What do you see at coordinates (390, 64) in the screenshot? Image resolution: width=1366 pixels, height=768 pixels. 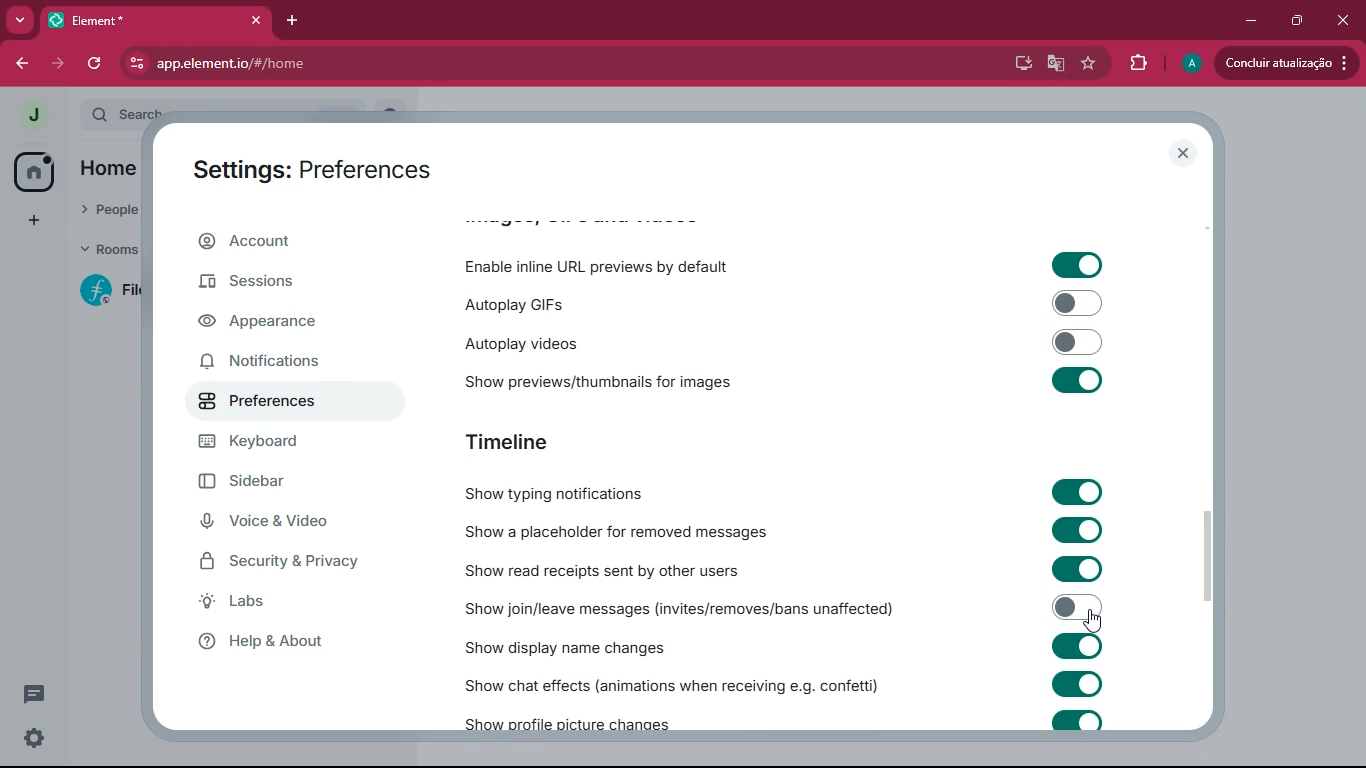 I see `app.element.io/#/home` at bounding box center [390, 64].